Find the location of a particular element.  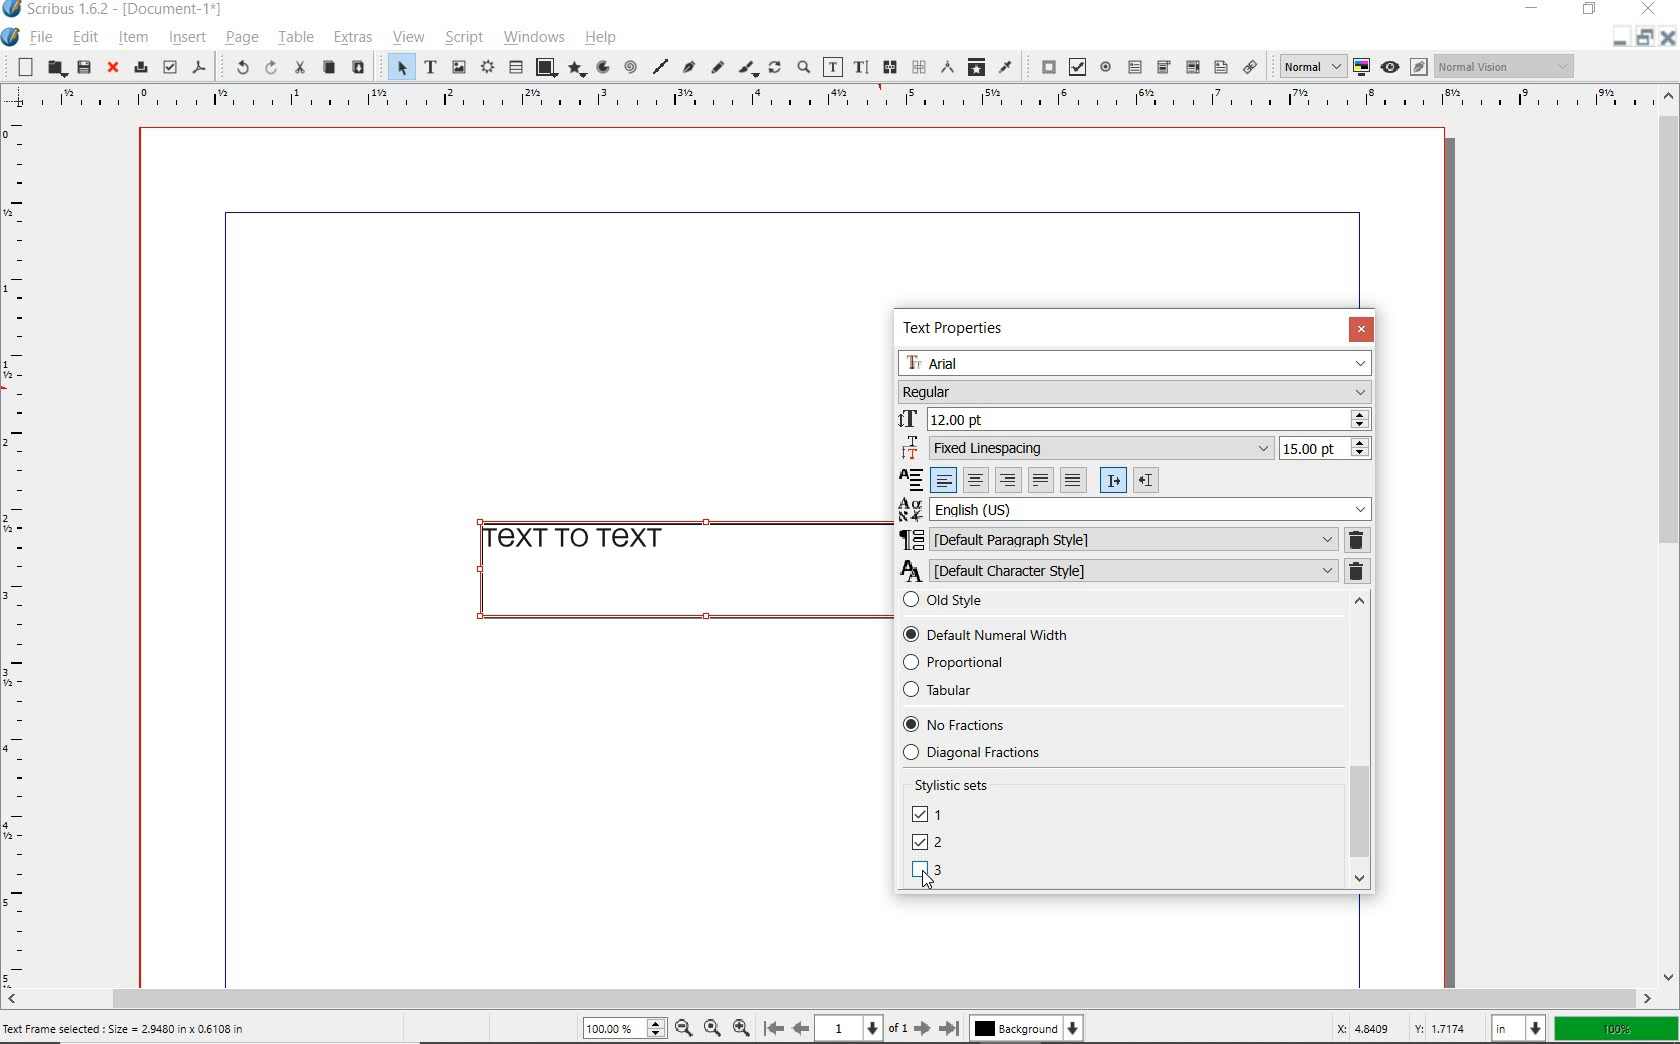

Cursor is located at coordinates (927, 878).